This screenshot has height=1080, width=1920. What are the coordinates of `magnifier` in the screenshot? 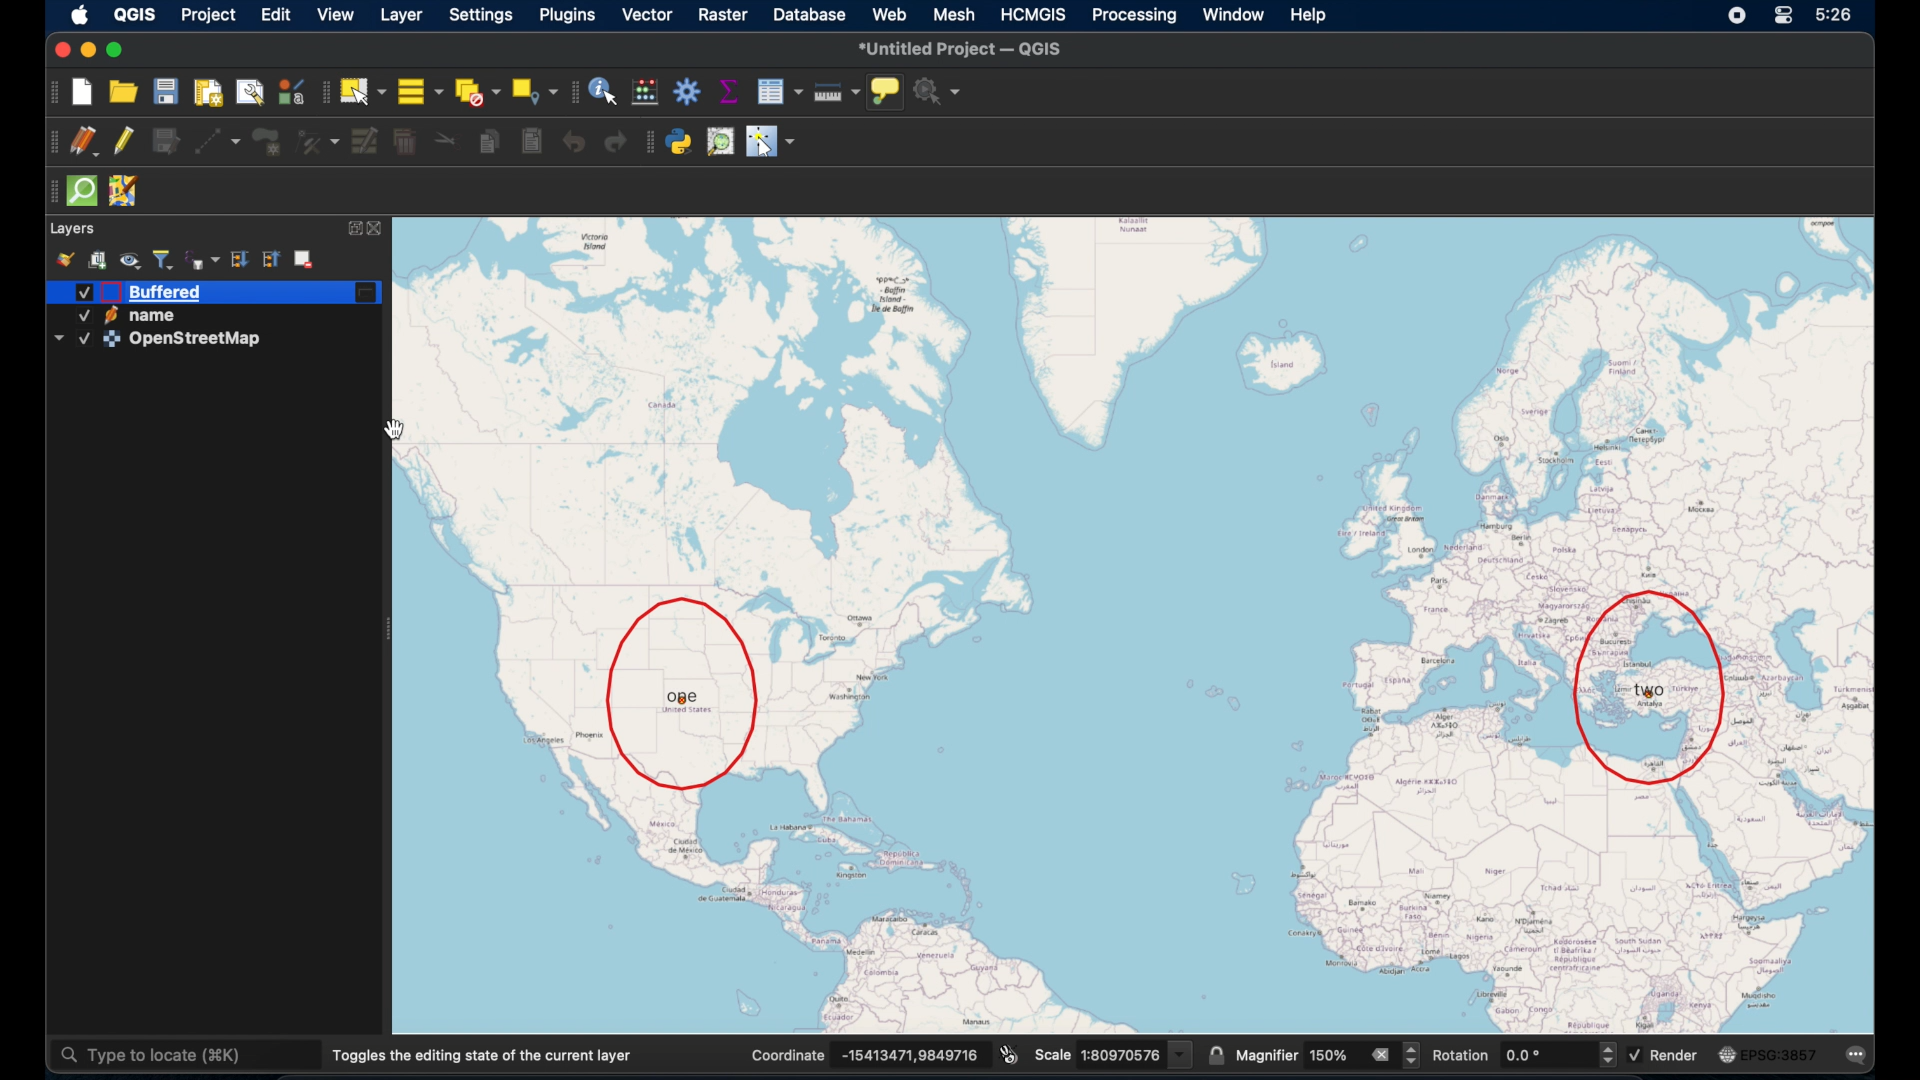 It's located at (1265, 1053).